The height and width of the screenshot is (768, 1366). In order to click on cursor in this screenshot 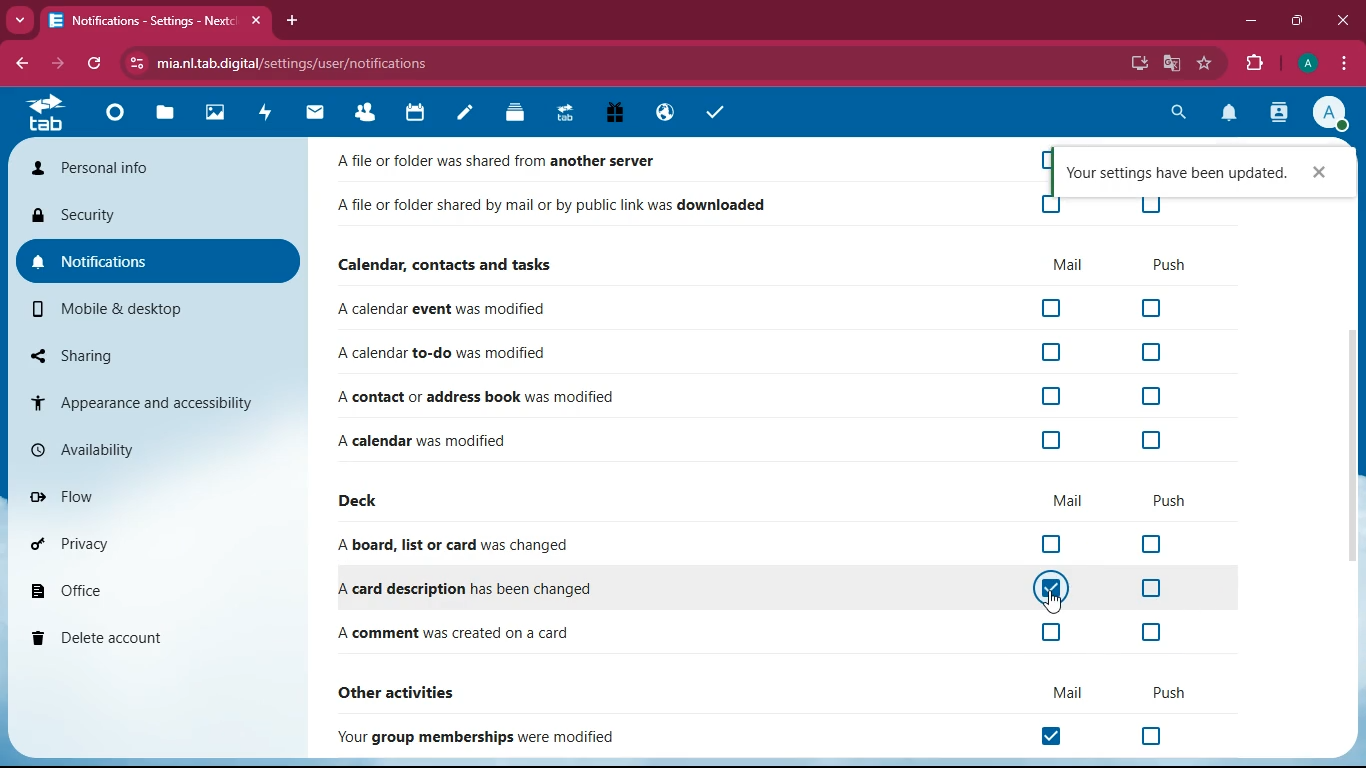, I will do `click(1055, 605)`.